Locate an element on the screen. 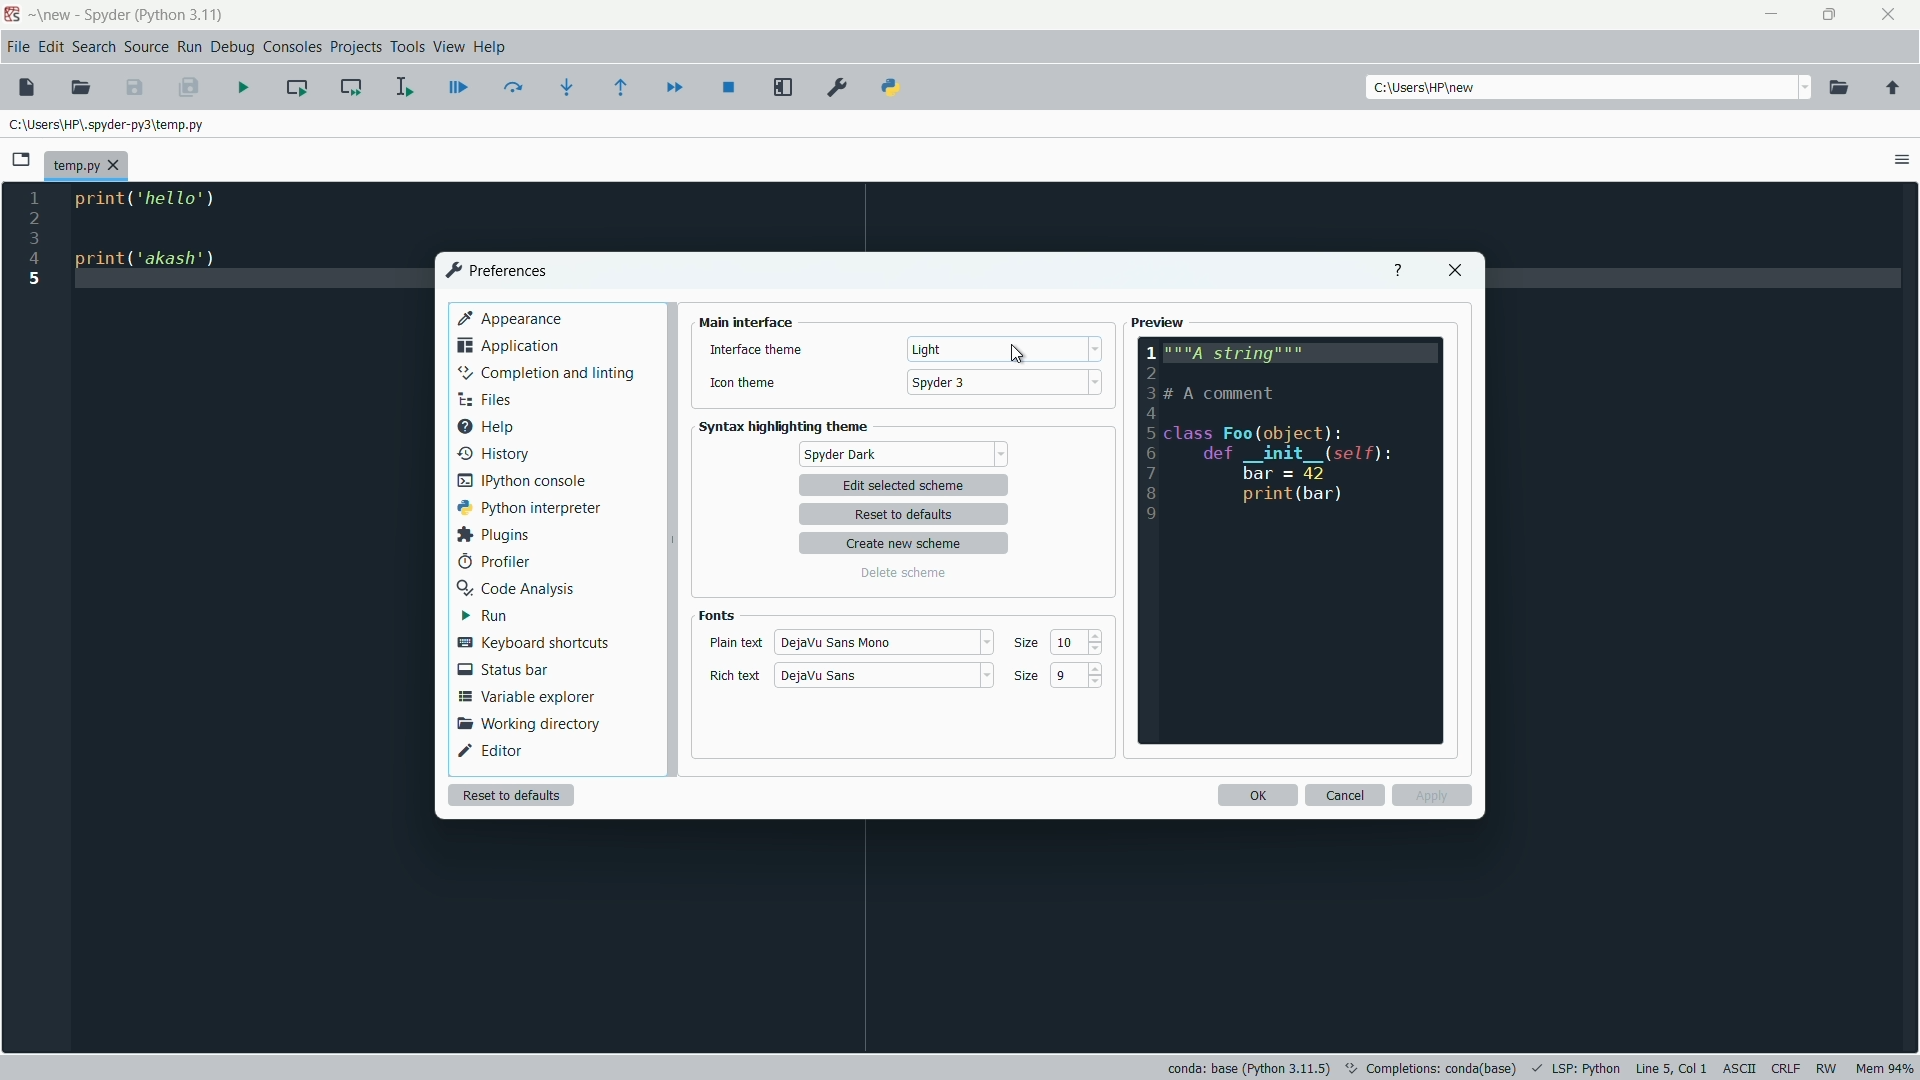 The width and height of the screenshot is (1920, 1080). syntax highlighting theme is located at coordinates (789, 427).